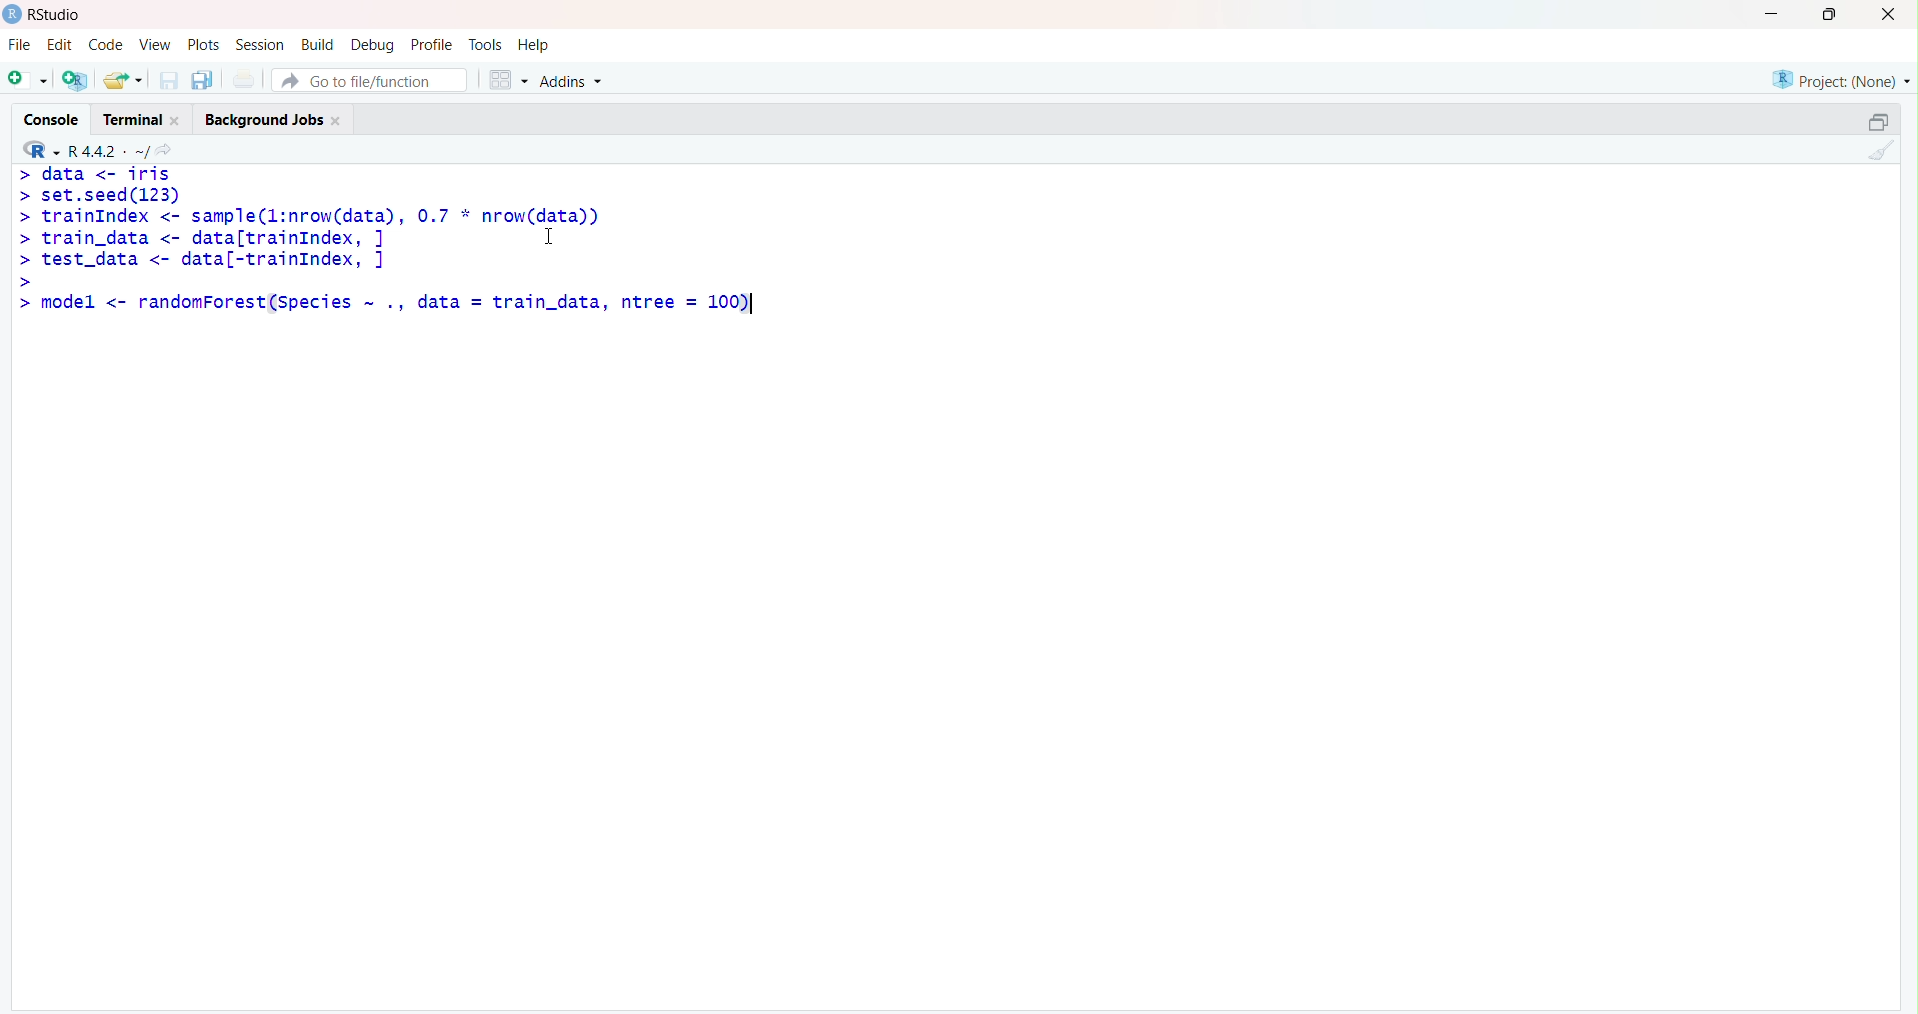  What do you see at coordinates (47, 14) in the screenshot?
I see `RStudio` at bounding box center [47, 14].